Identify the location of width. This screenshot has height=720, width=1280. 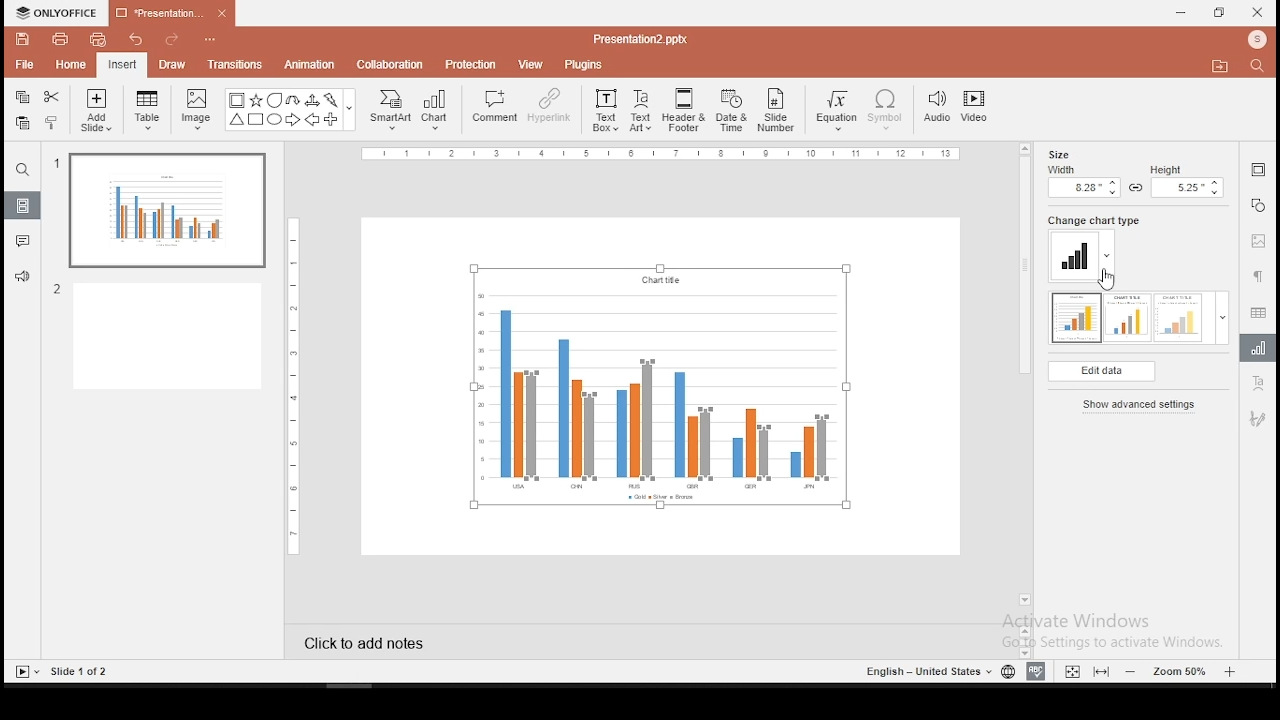
(1082, 182).